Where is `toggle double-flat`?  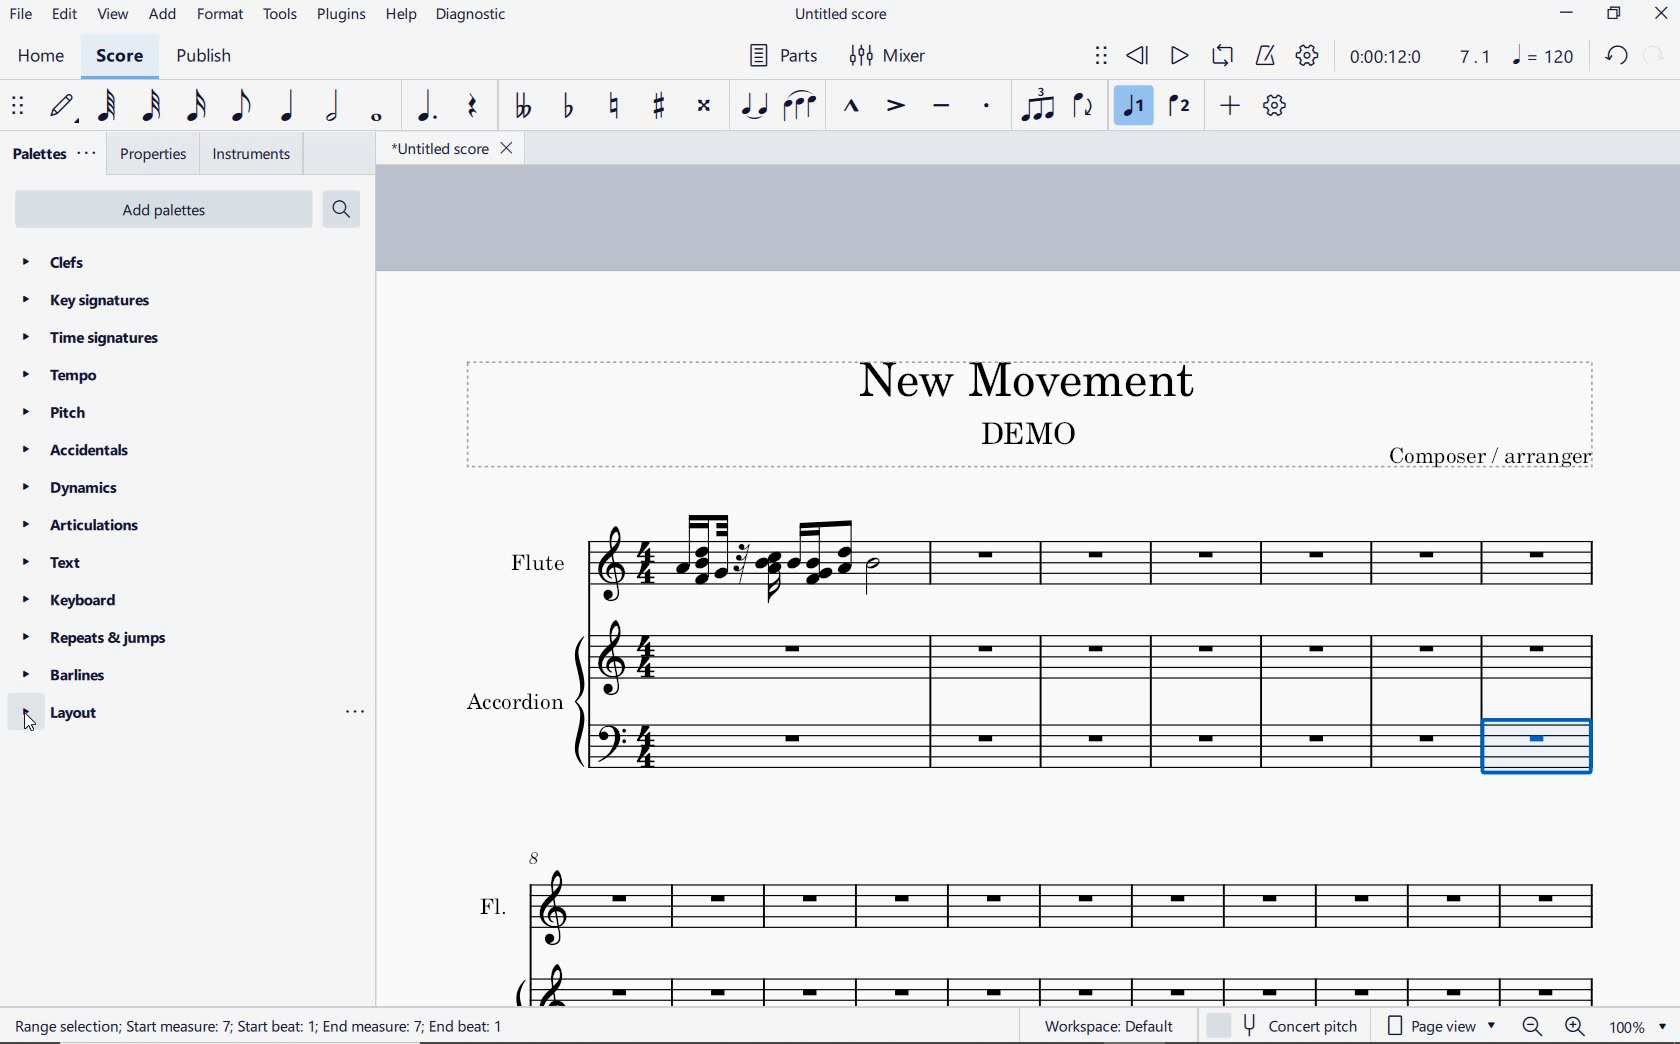
toggle double-flat is located at coordinates (522, 107).